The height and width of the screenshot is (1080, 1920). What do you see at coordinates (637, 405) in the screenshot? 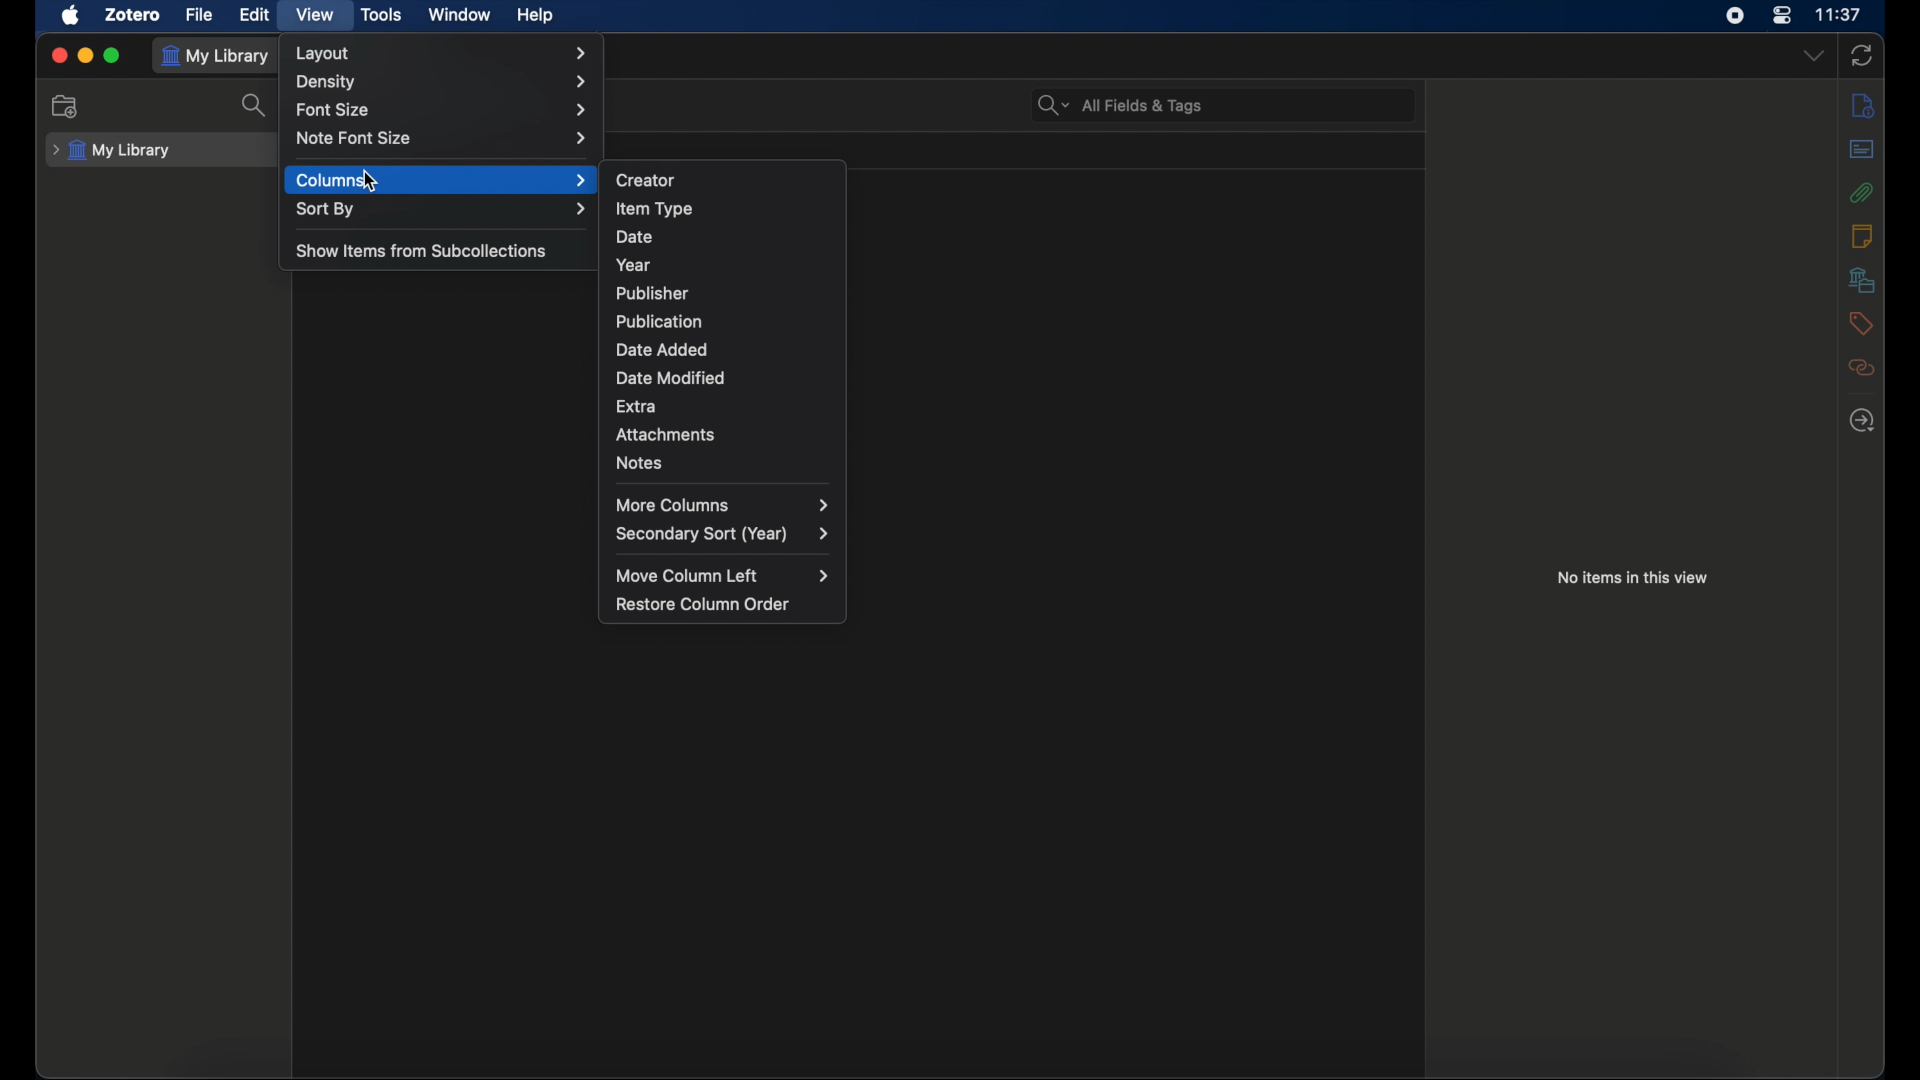
I see `extra` at bounding box center [637, 405].